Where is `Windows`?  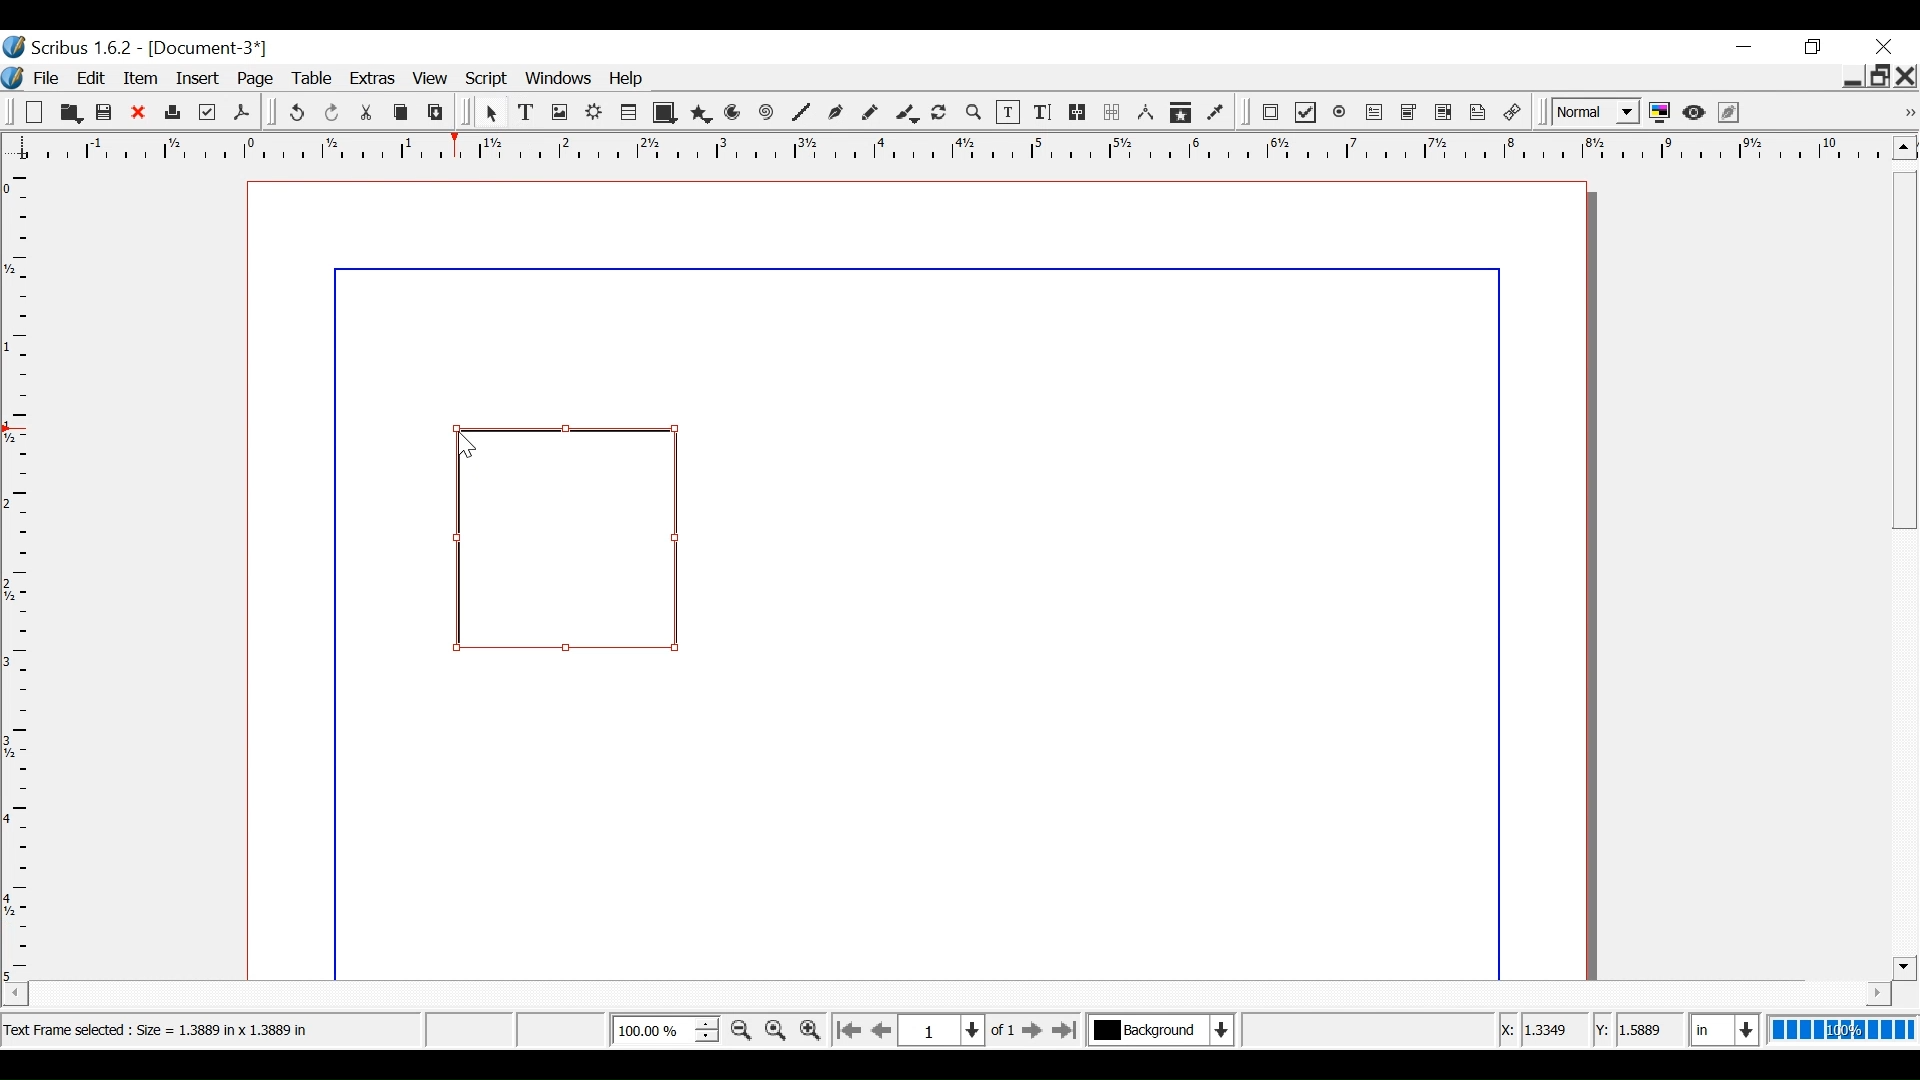
Windows is located at coordinates (560, 78).